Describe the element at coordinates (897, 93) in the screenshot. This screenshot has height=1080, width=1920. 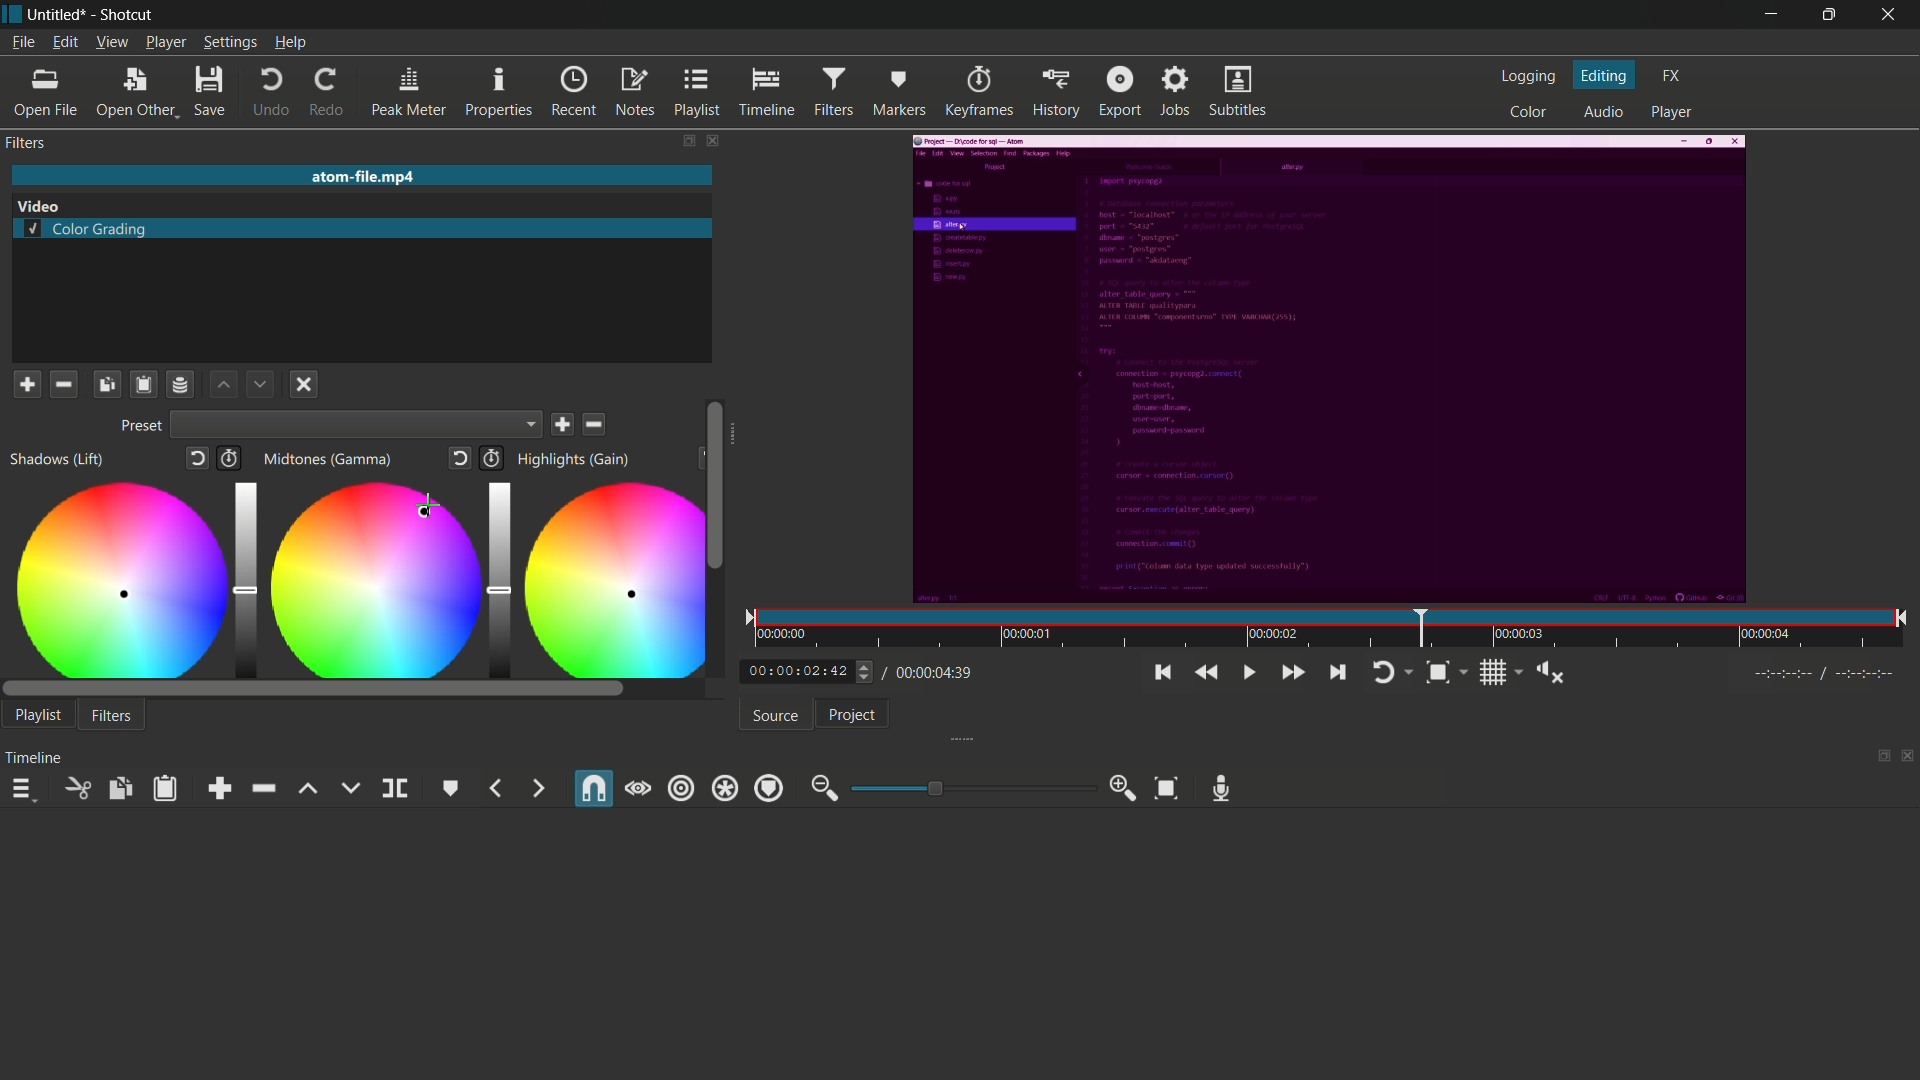
I see `markers` at that location.